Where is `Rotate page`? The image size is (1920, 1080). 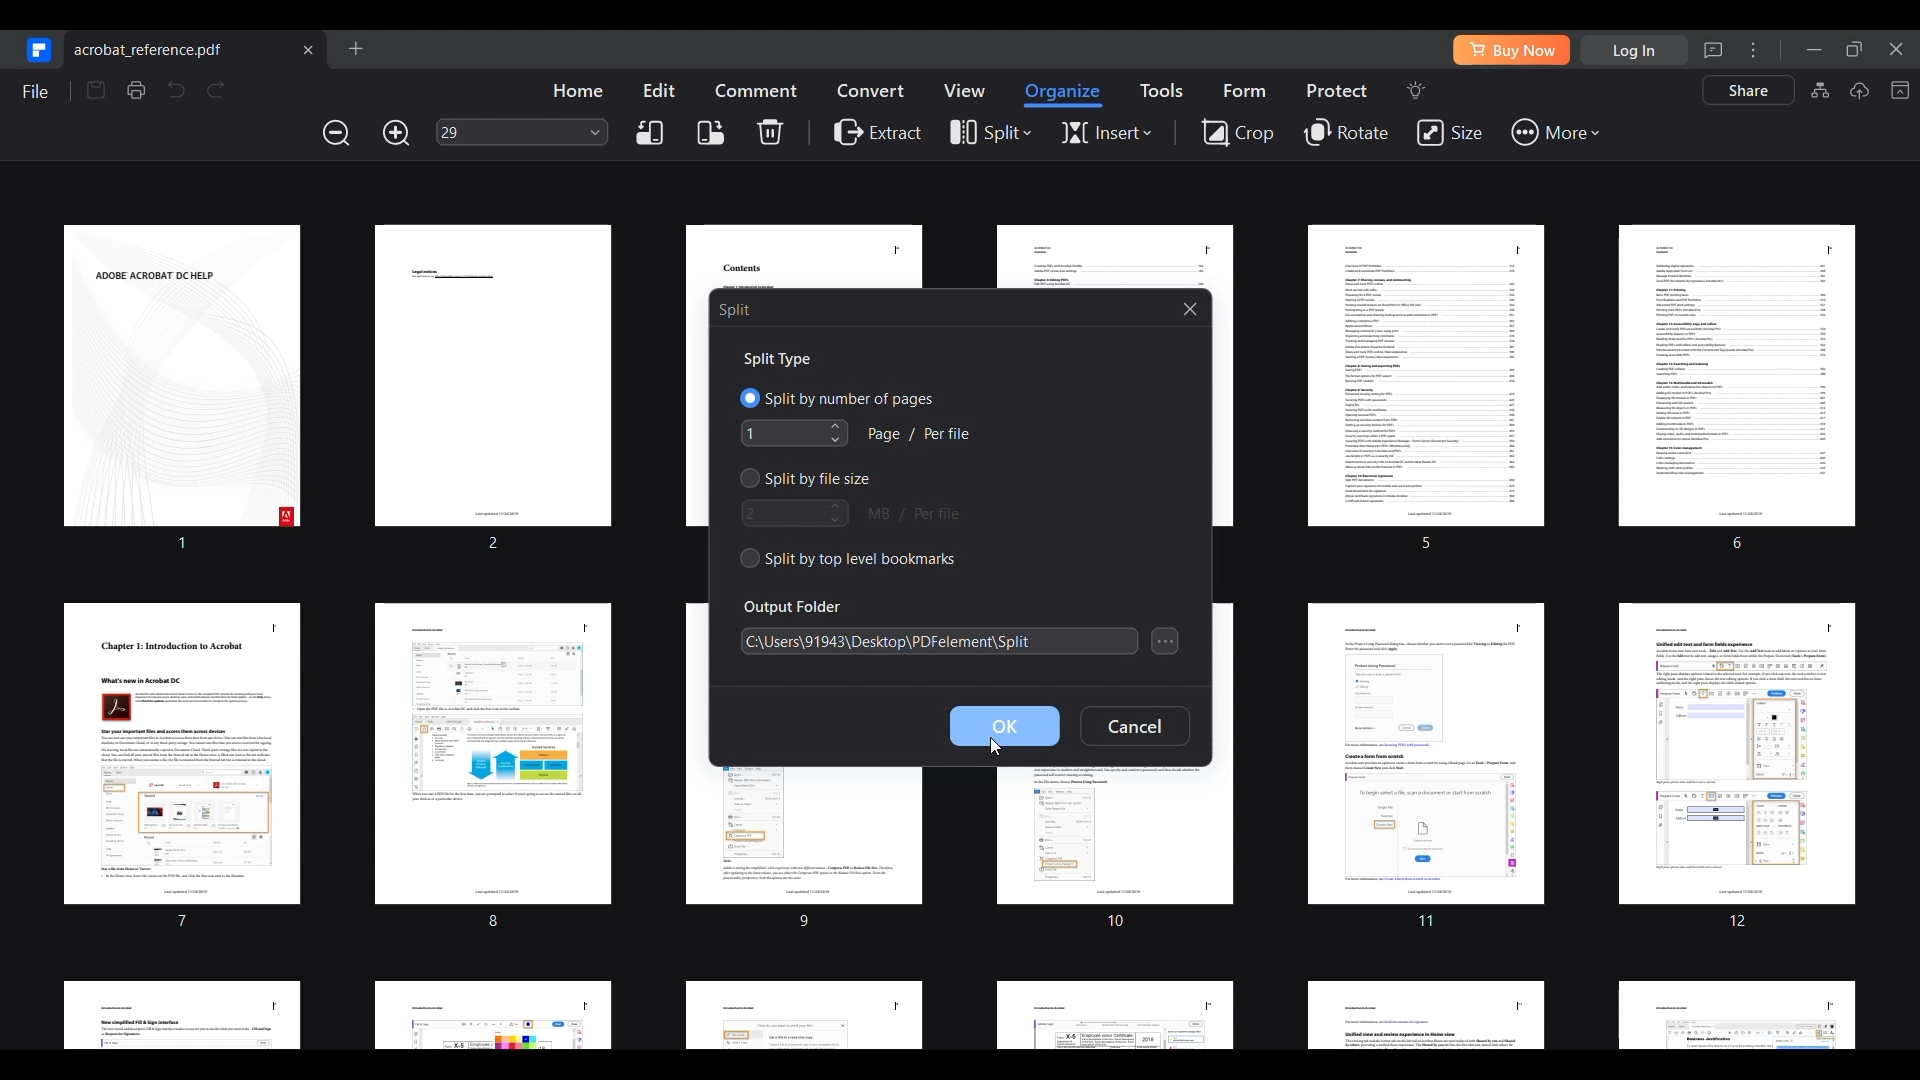
Rotate page is located at coordinates (1348, 133).